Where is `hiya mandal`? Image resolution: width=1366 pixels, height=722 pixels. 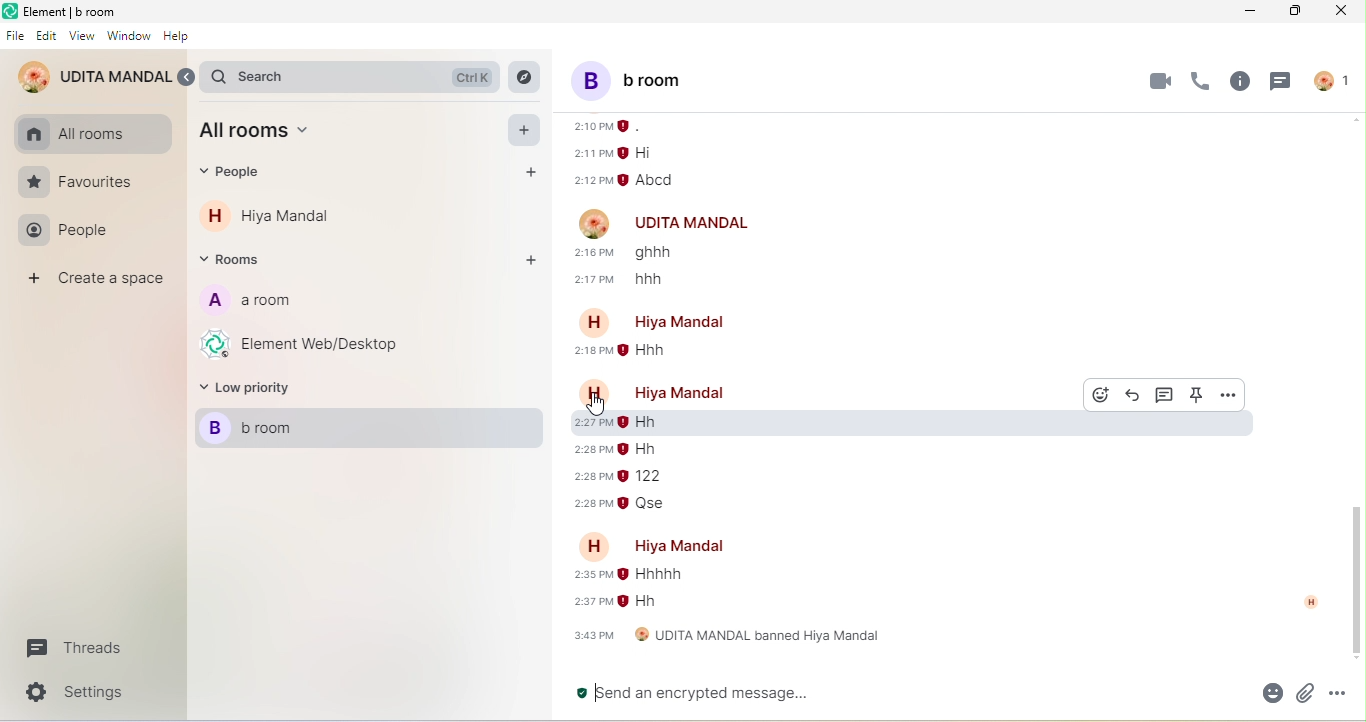 hiya mandal is located at coordinates (289, 216).